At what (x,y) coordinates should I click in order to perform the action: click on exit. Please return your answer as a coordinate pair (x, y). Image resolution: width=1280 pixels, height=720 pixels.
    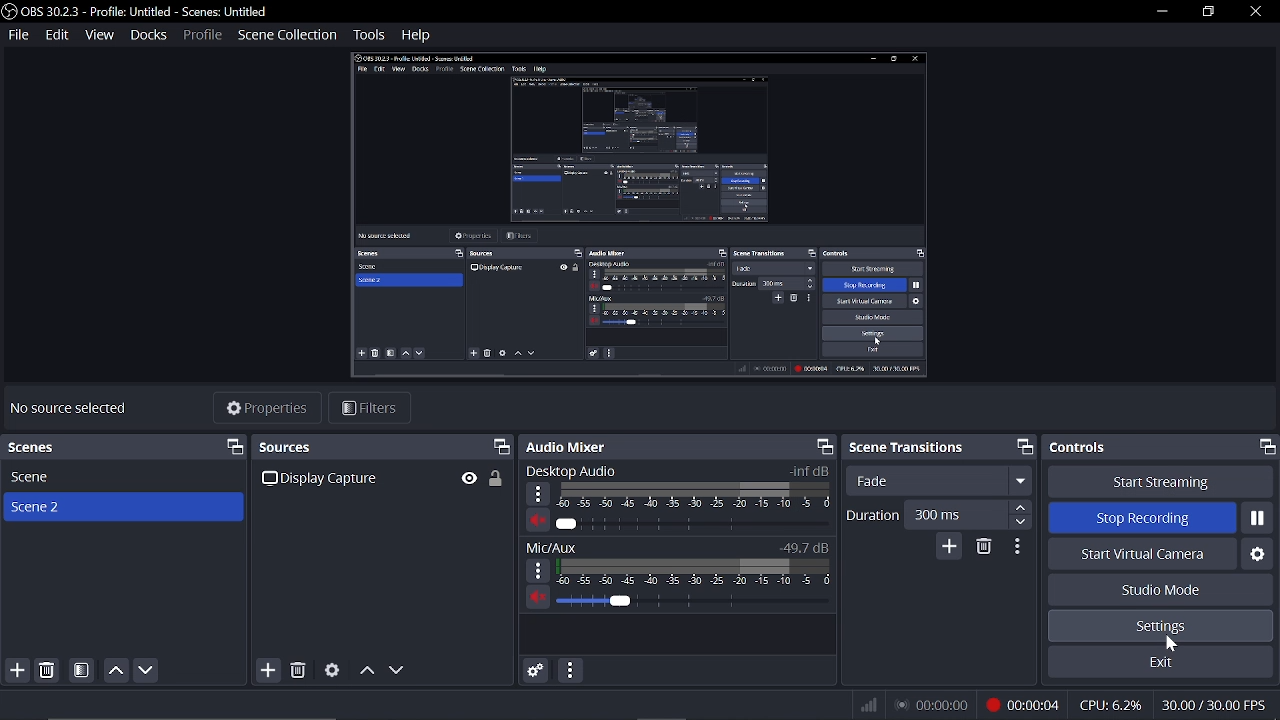
    Looking at the image, I should click on (1160, 662).